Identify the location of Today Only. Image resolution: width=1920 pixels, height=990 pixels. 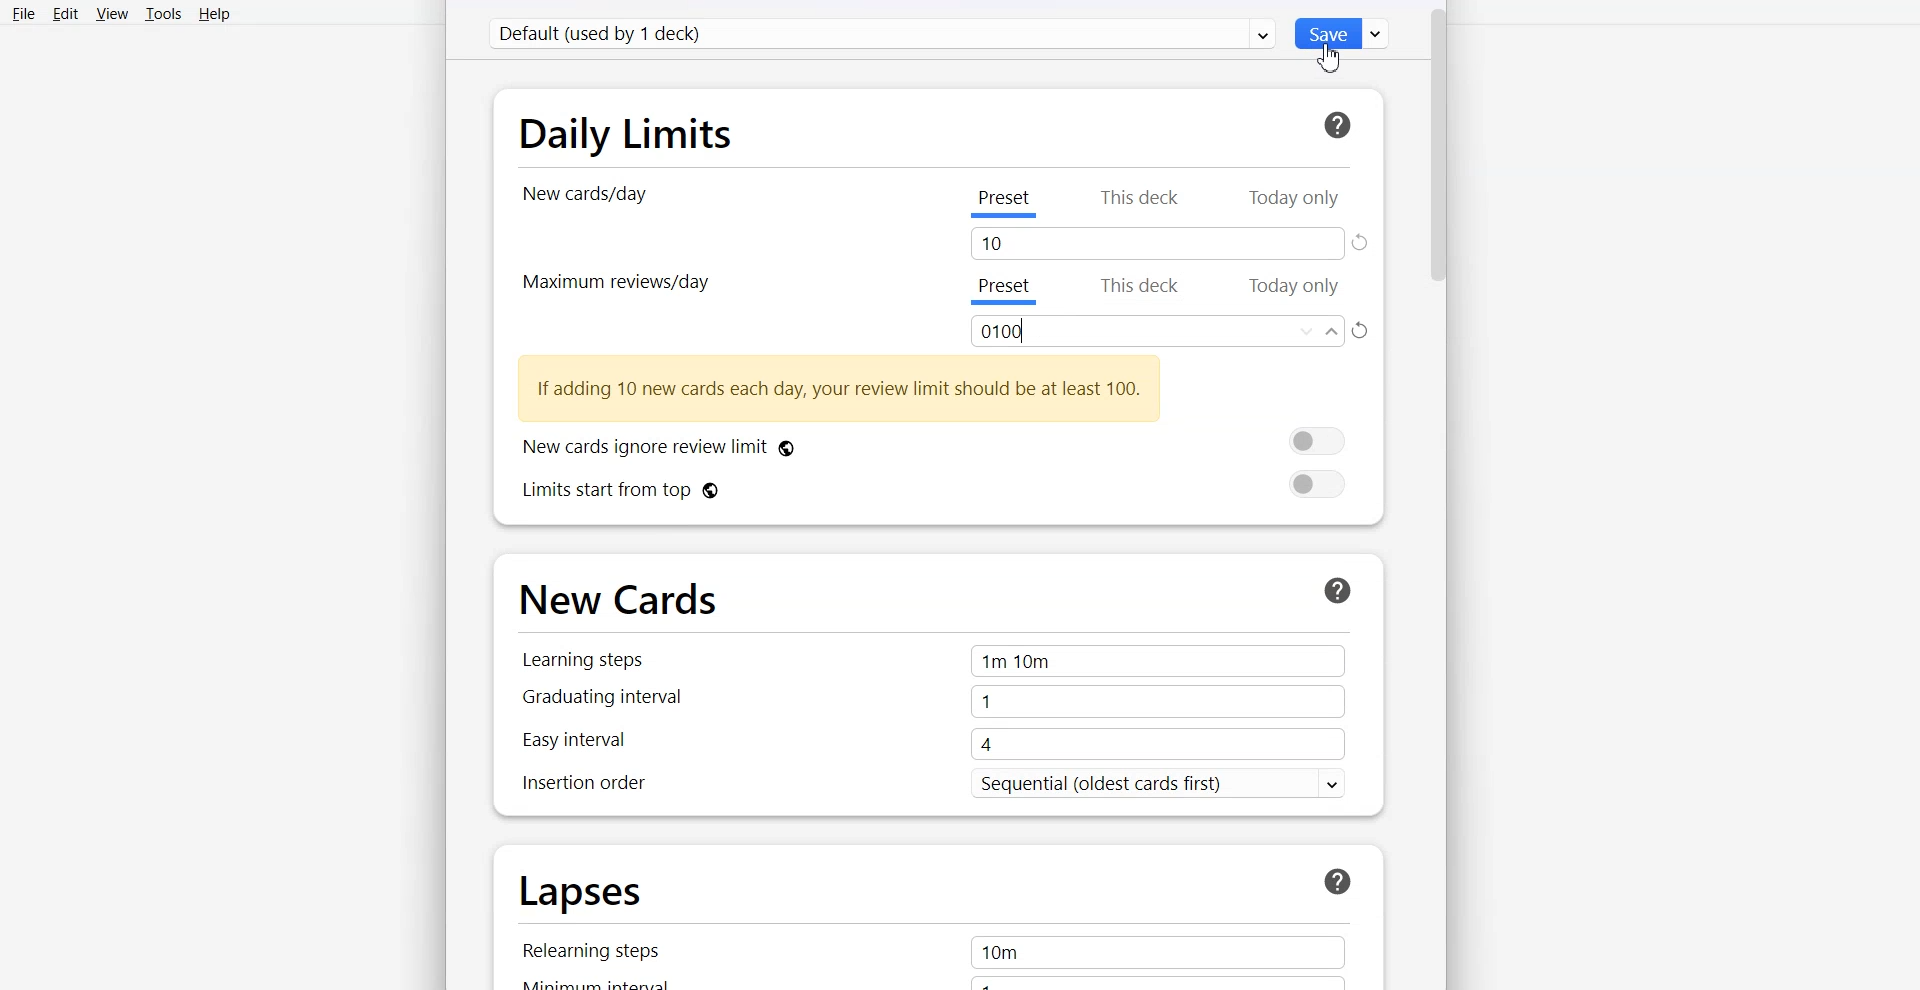
(1293, 200).